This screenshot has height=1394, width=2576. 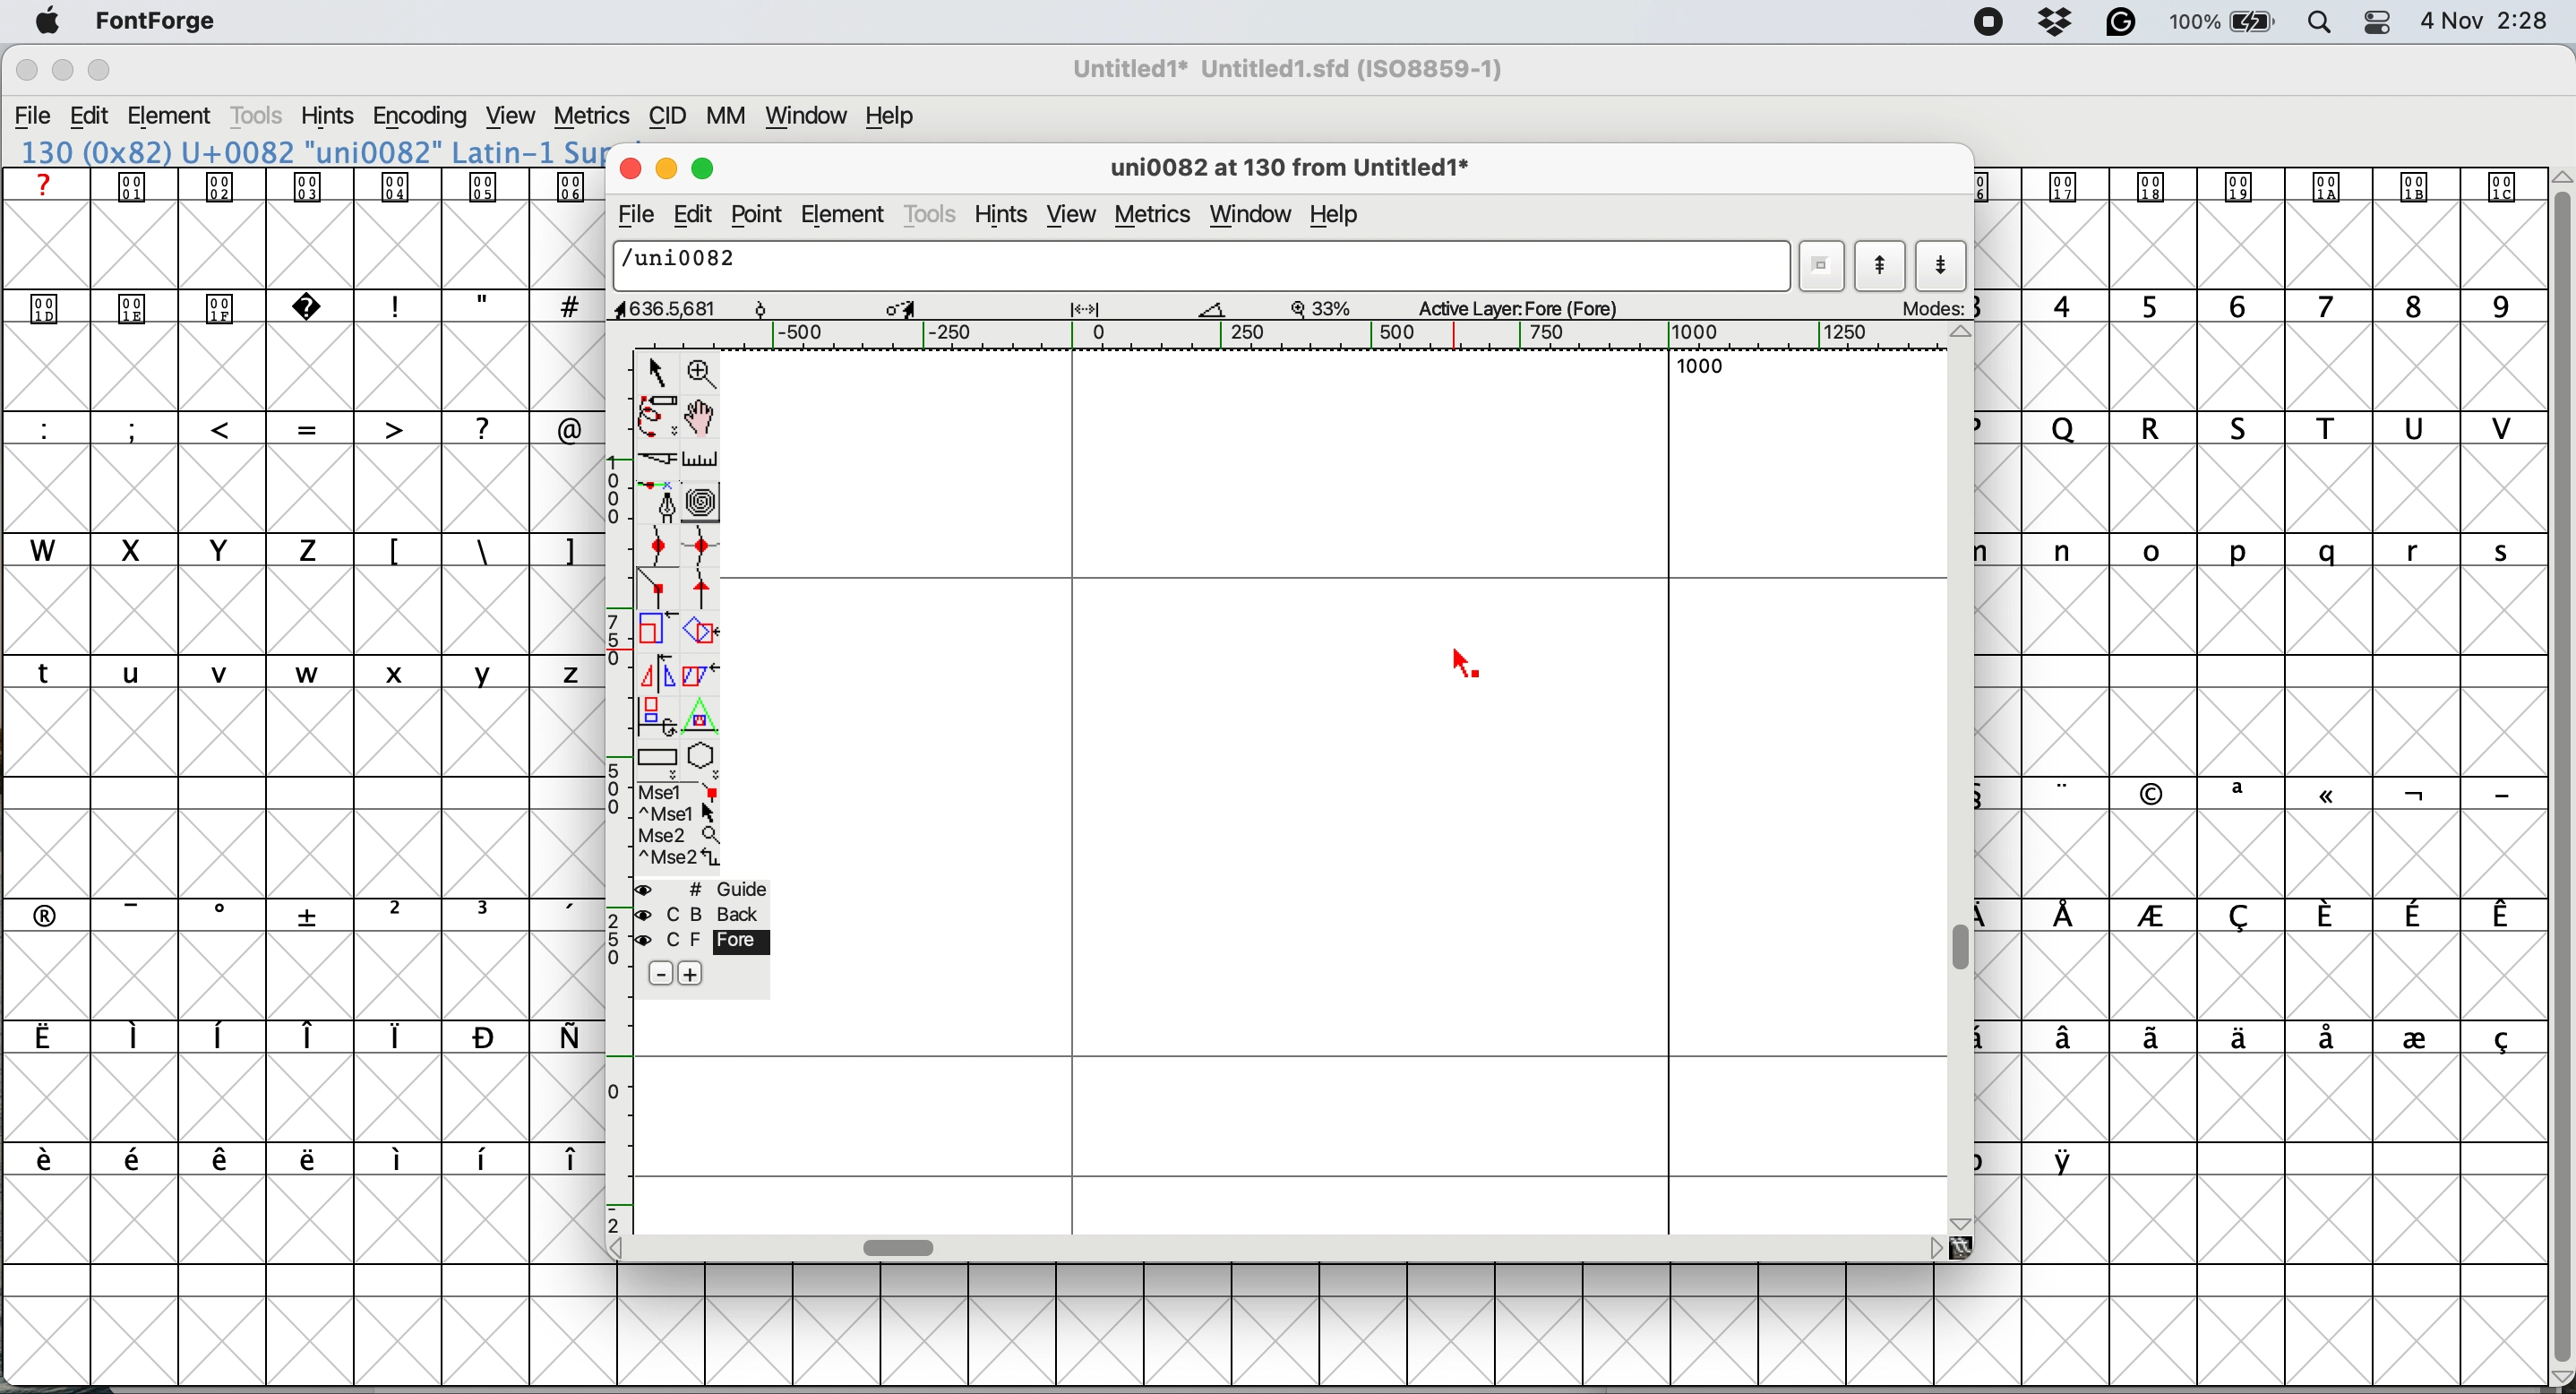 I want to click on fore, so click(x=702, y=940).